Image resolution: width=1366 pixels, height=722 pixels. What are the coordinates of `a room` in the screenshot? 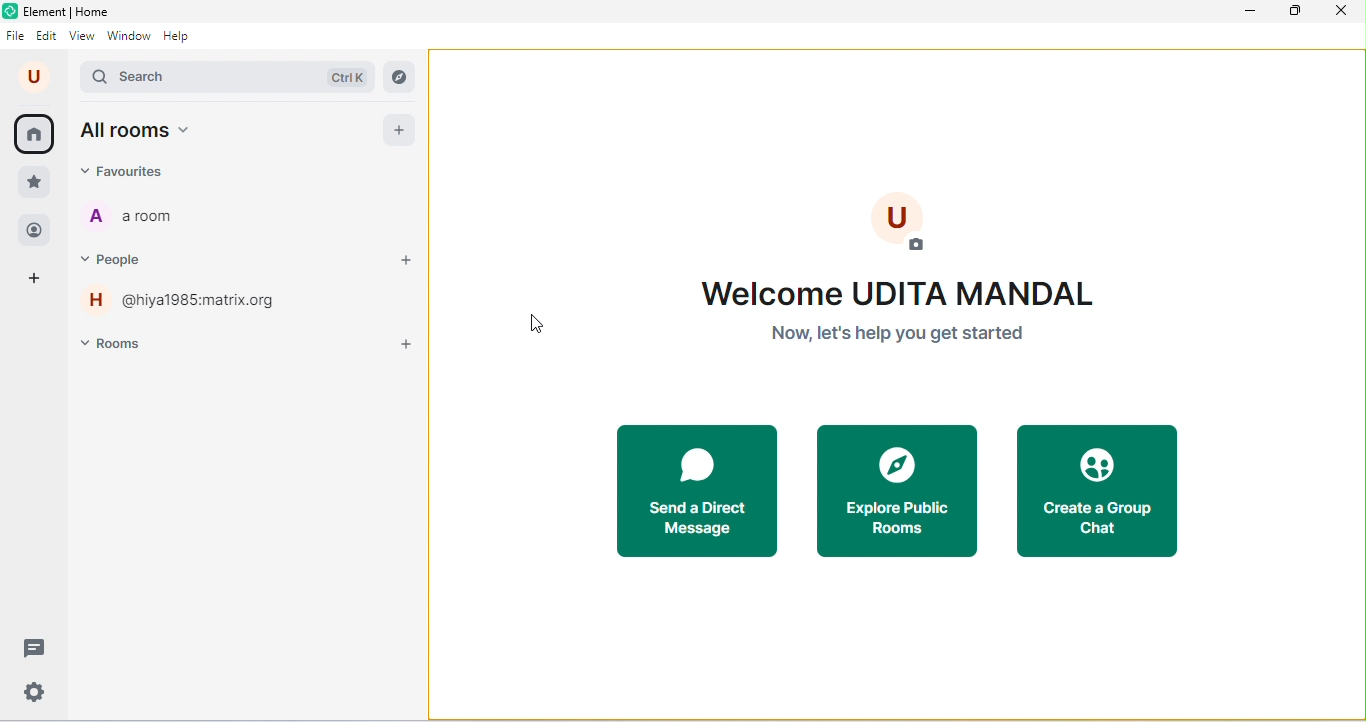 It's located at (132, 217).